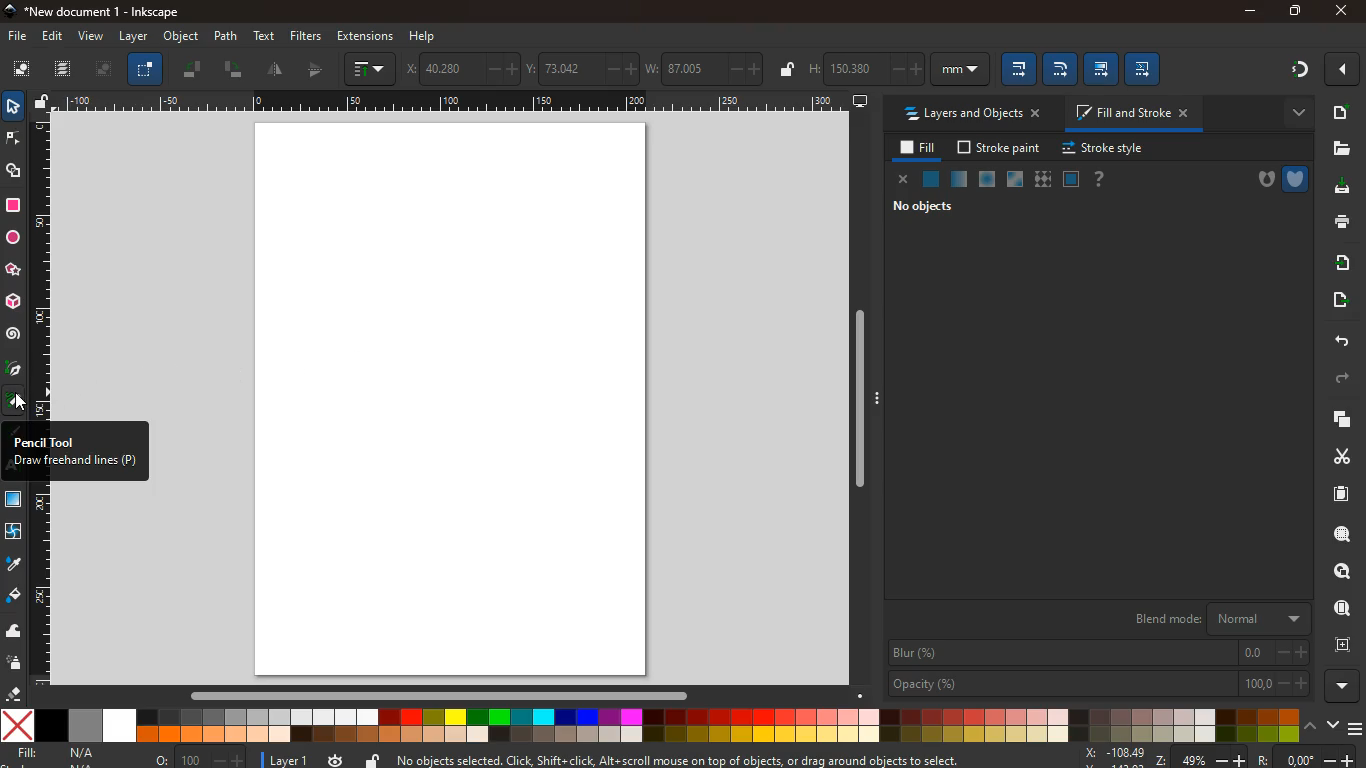 The height and width of the screenshot is (768, 1366). What do you see at coordinates (12, 564) in the screenshot?
I see `drop` at bounding box center [12, 564].